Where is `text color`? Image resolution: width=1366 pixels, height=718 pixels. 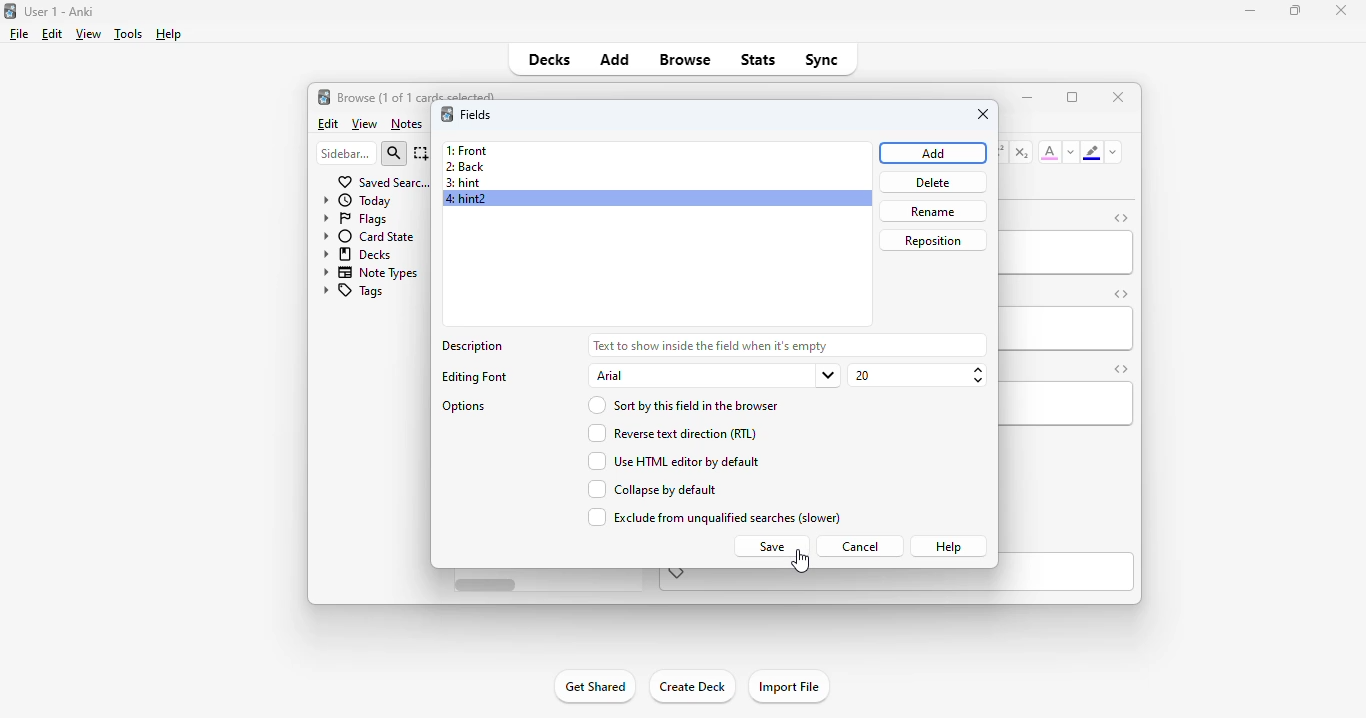
text color is located at coordinates (1050, 151).